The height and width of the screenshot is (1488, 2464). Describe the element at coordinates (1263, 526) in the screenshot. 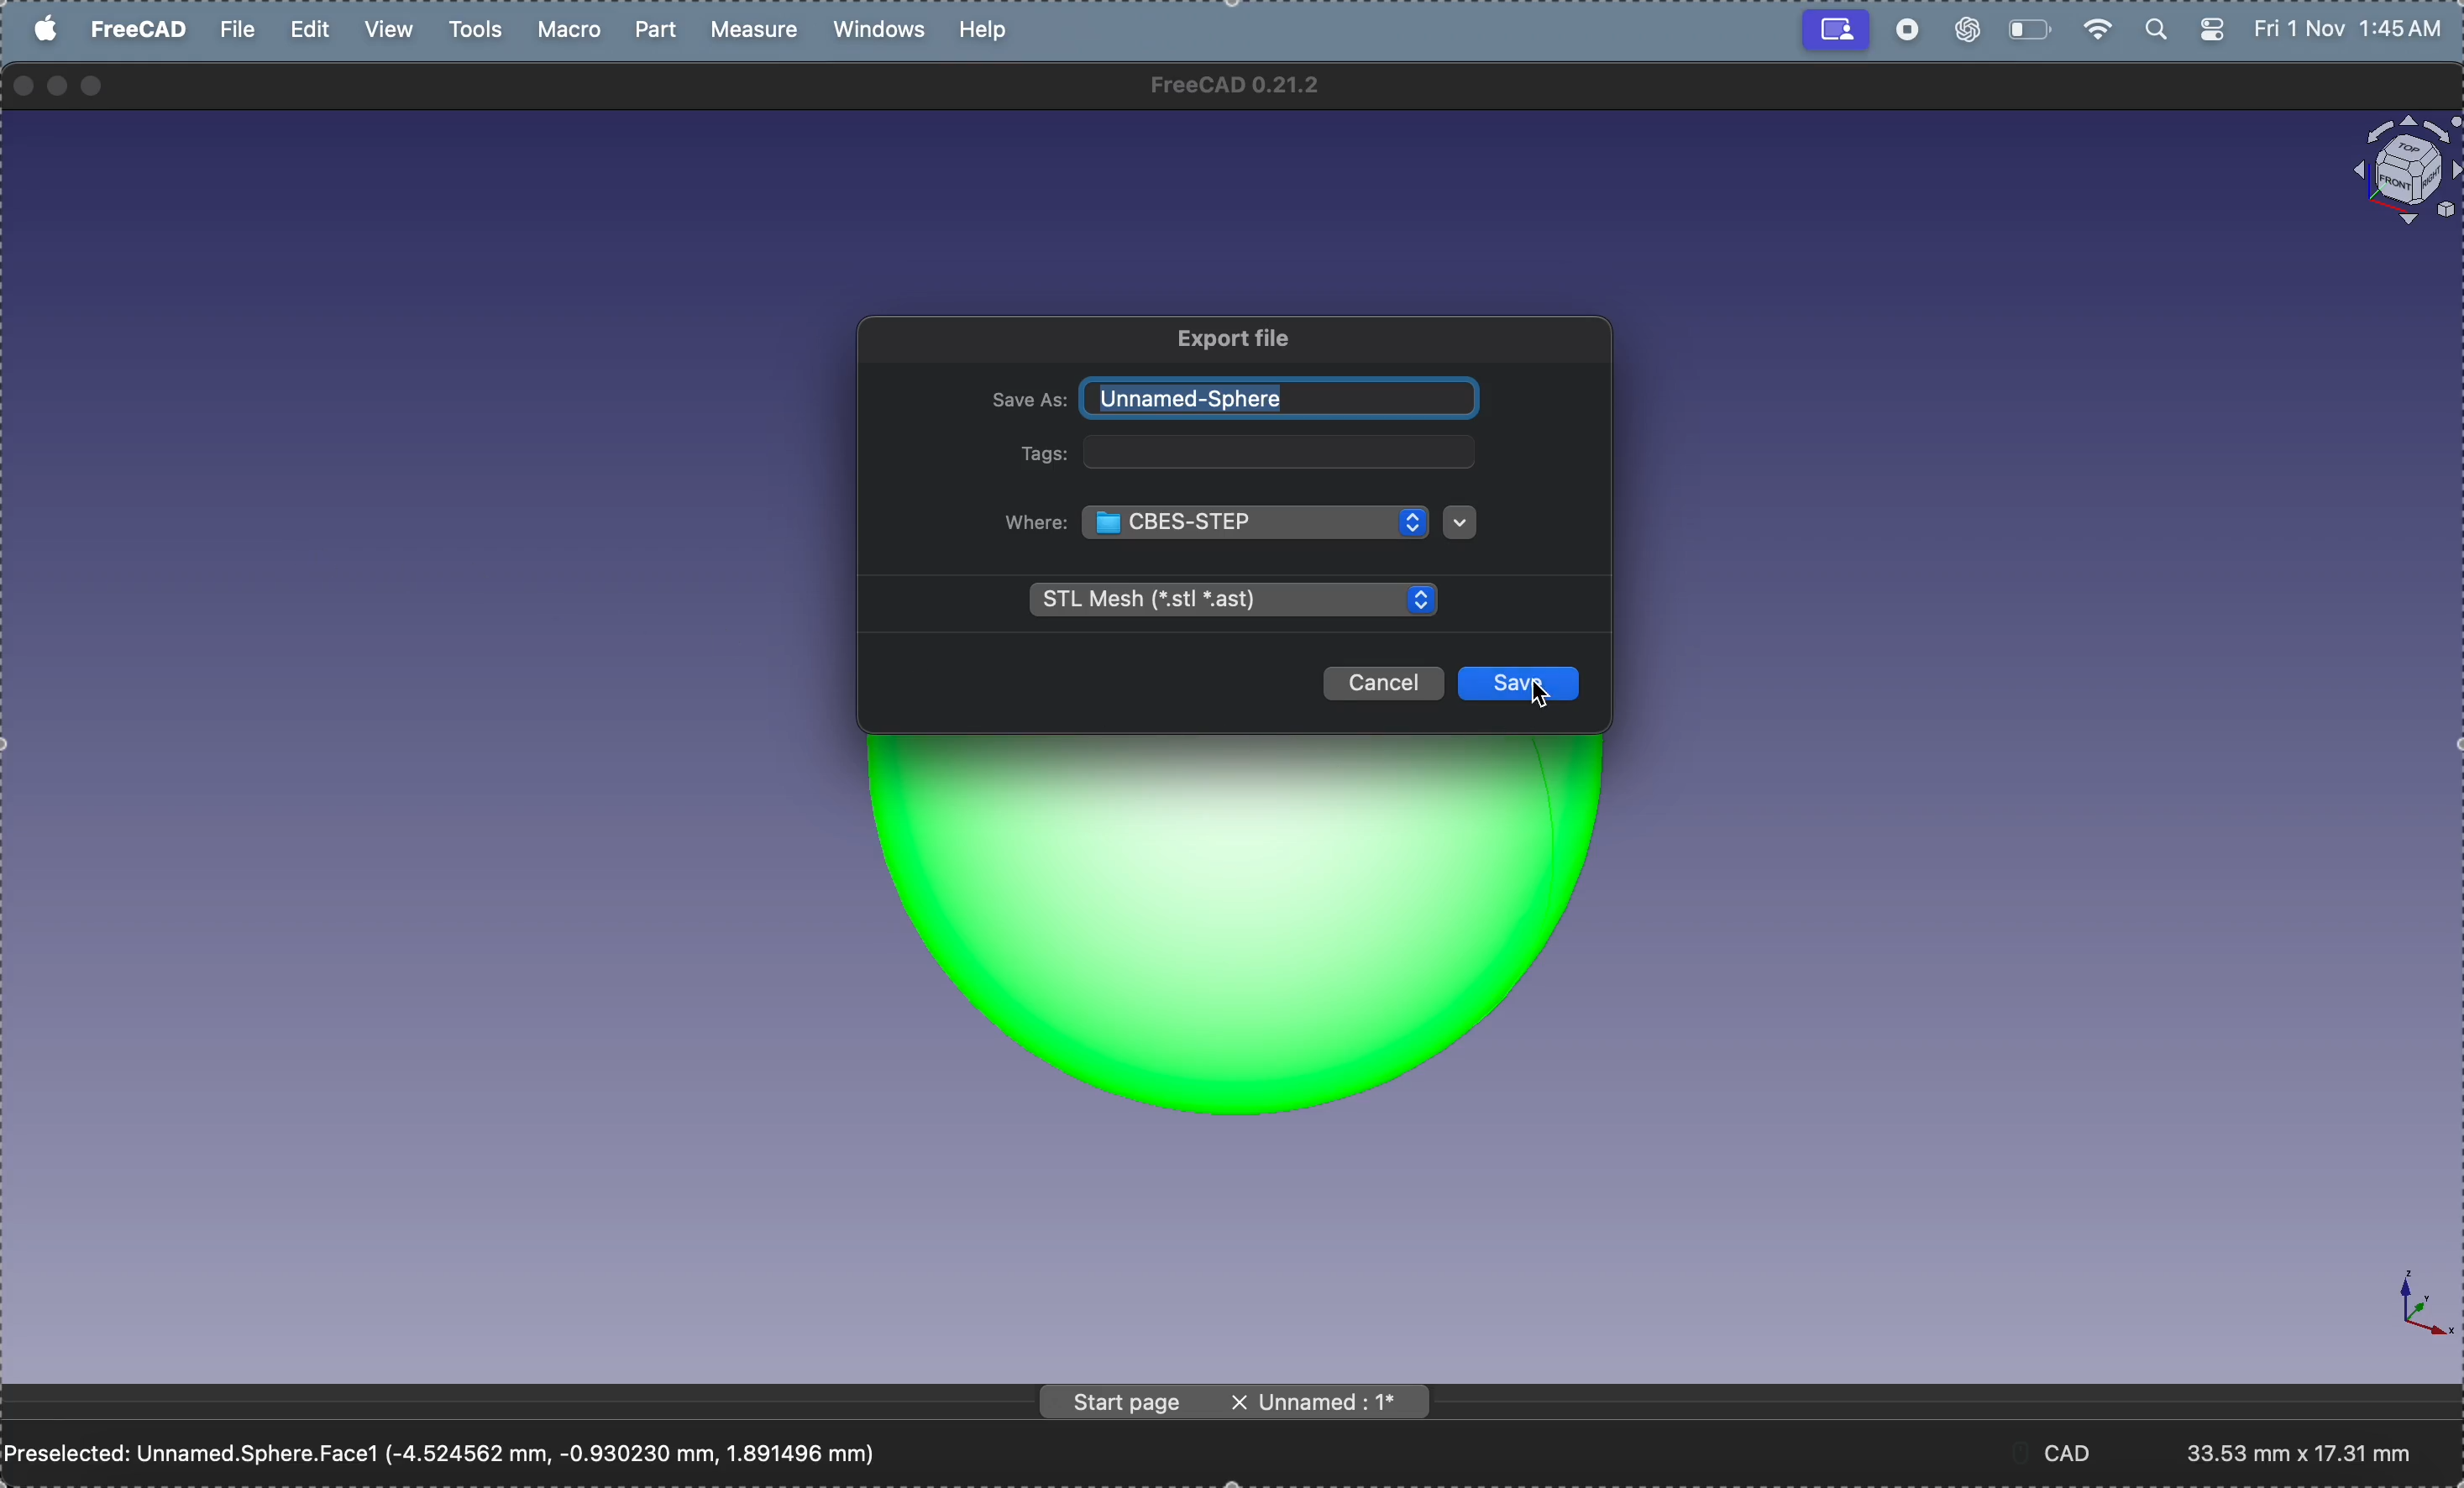

I see `CBES-STEP` at that location.